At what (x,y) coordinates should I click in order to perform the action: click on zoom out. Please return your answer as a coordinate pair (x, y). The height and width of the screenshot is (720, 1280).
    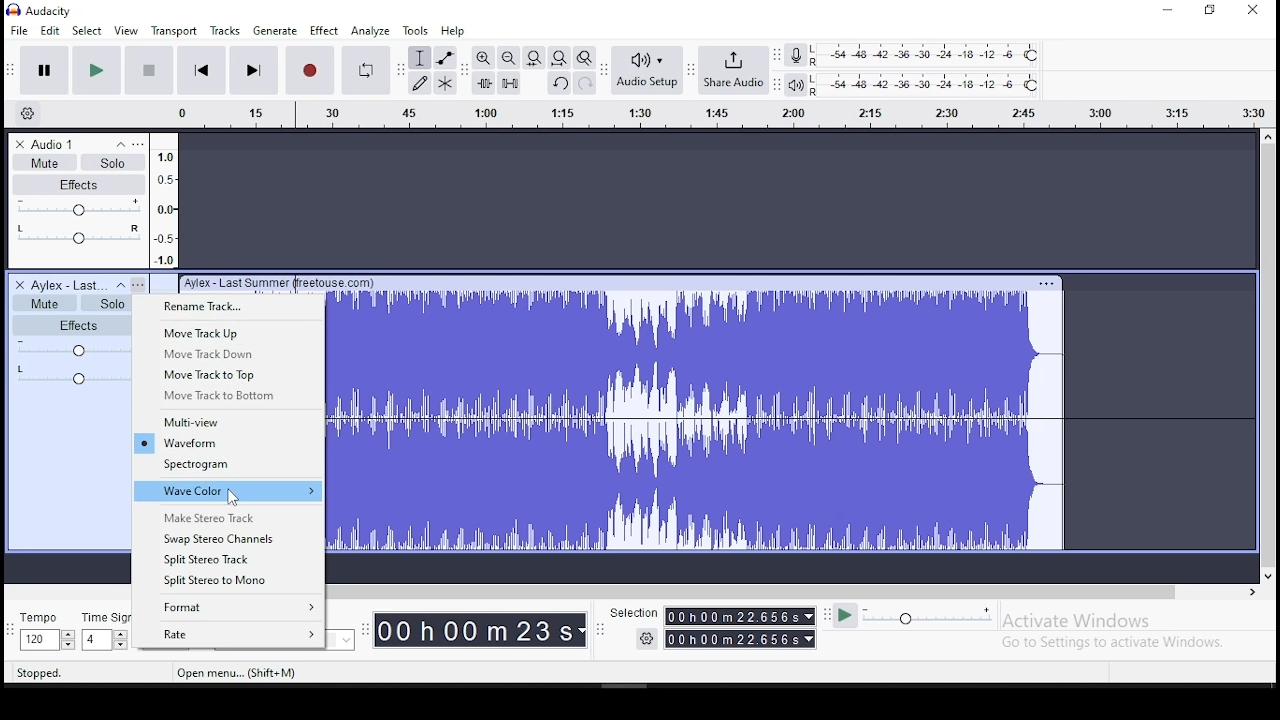
    Looking at the image, I should click on (508, 57).